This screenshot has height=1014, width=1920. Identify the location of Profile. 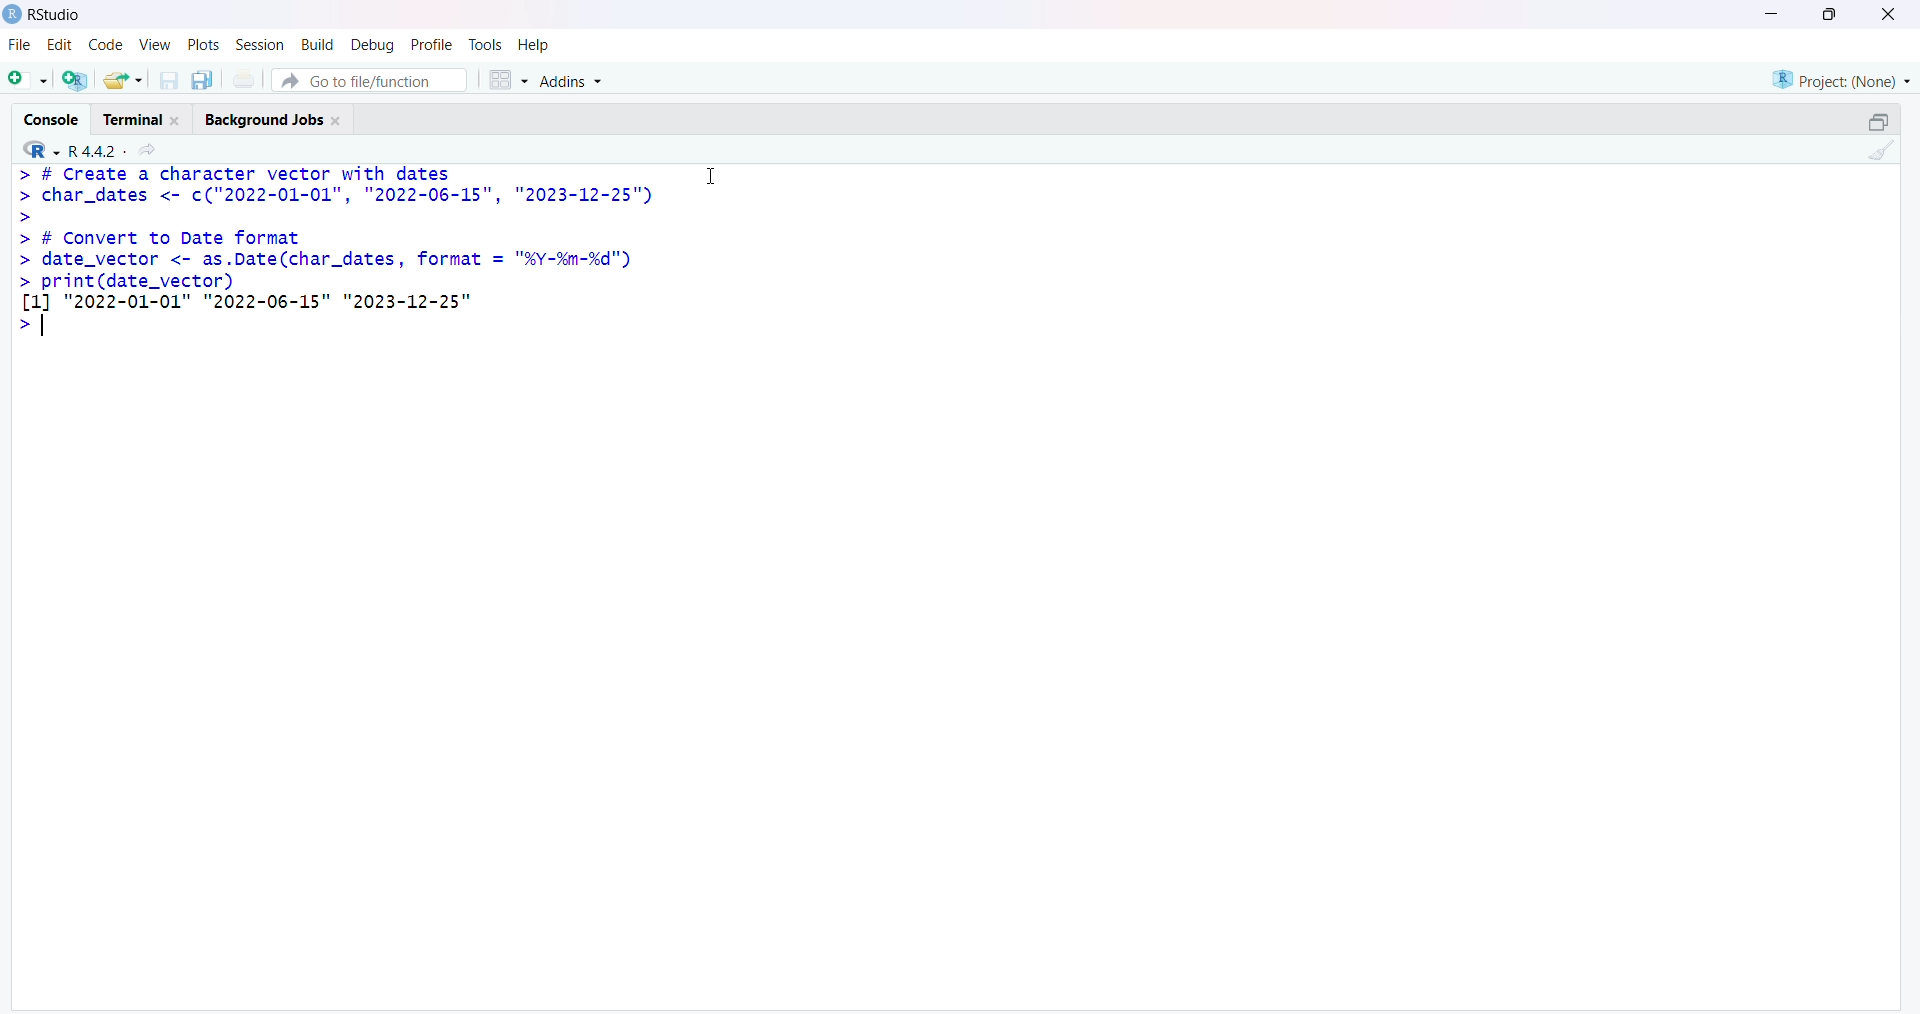
(430, 42).